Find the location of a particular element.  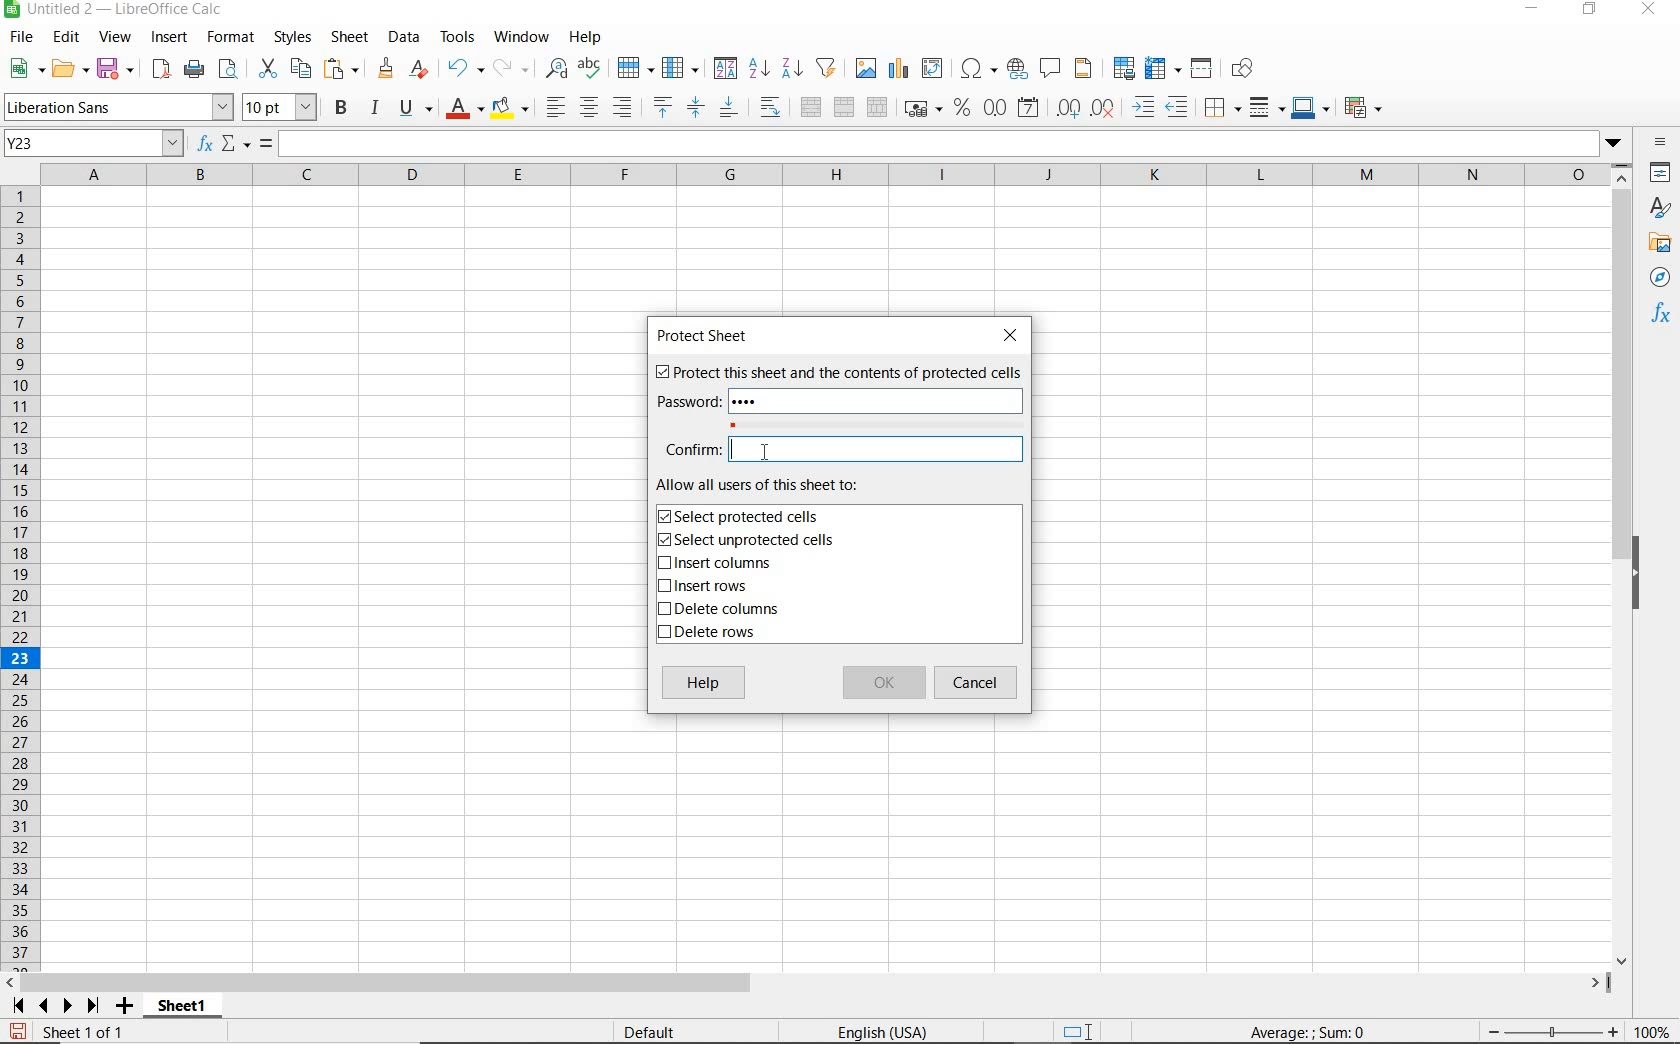

FILE is located at coordinates (19, 37).